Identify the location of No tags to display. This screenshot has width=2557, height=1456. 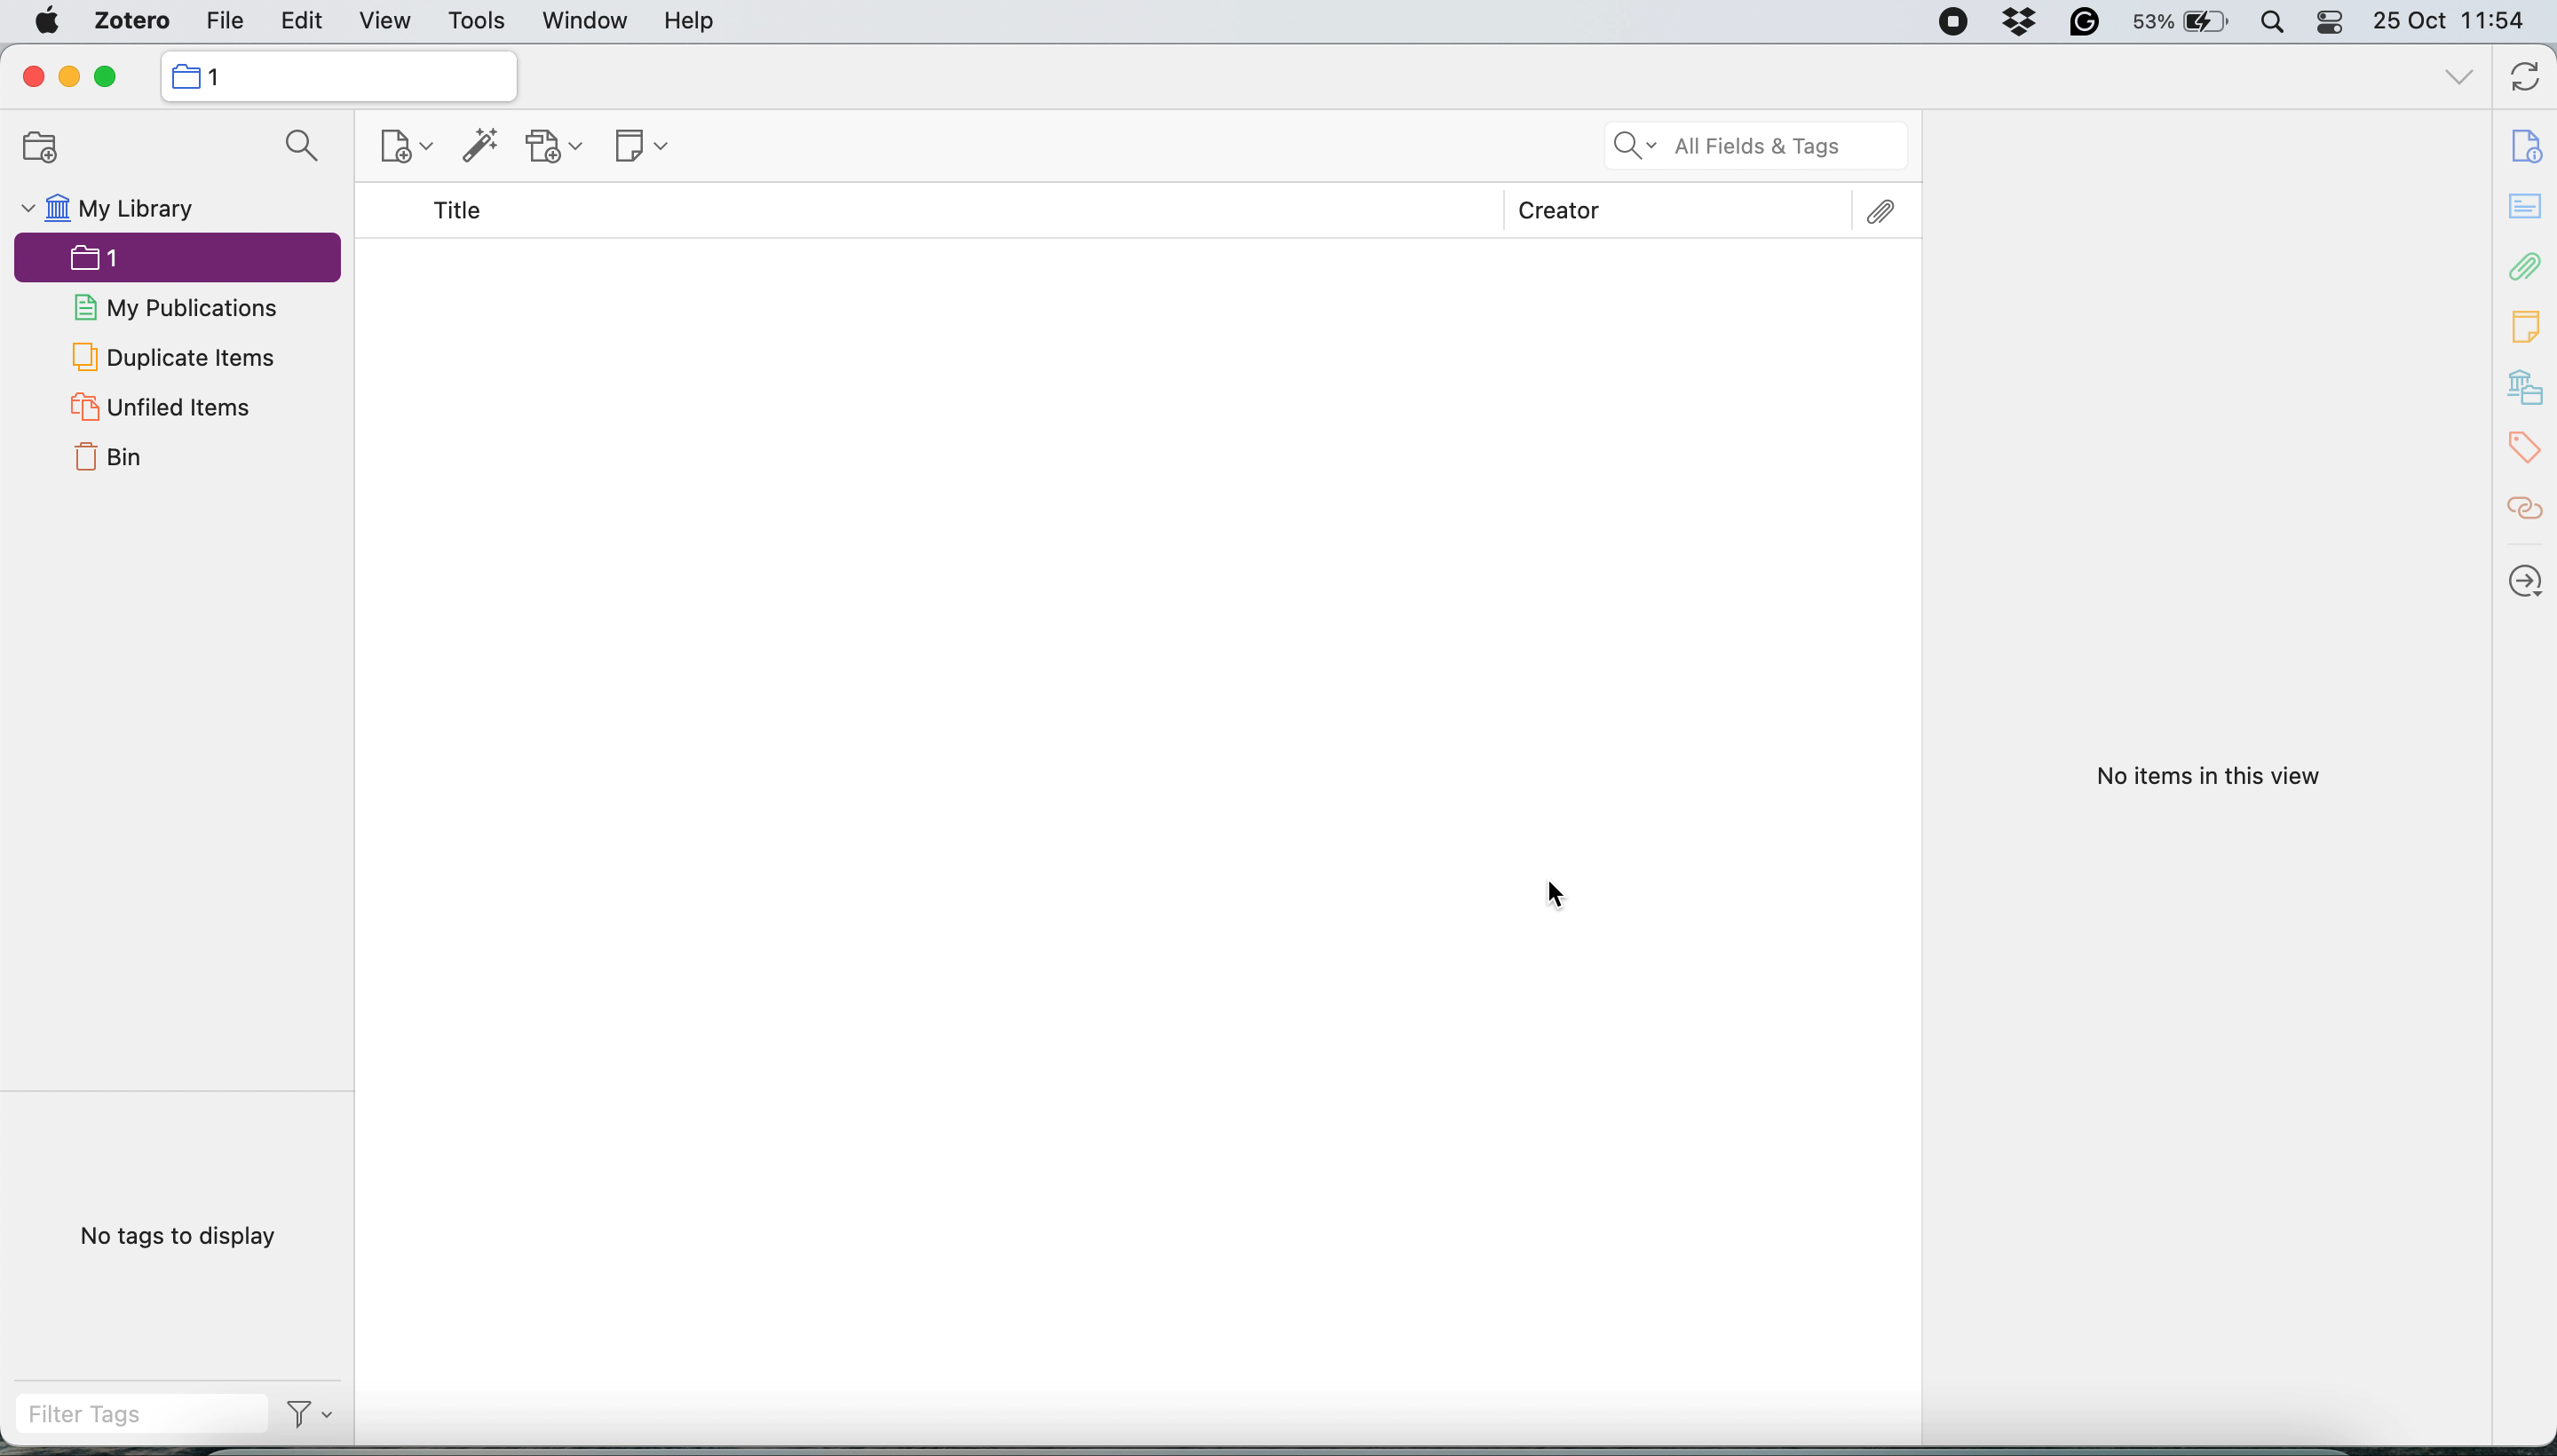
(184, 1239).